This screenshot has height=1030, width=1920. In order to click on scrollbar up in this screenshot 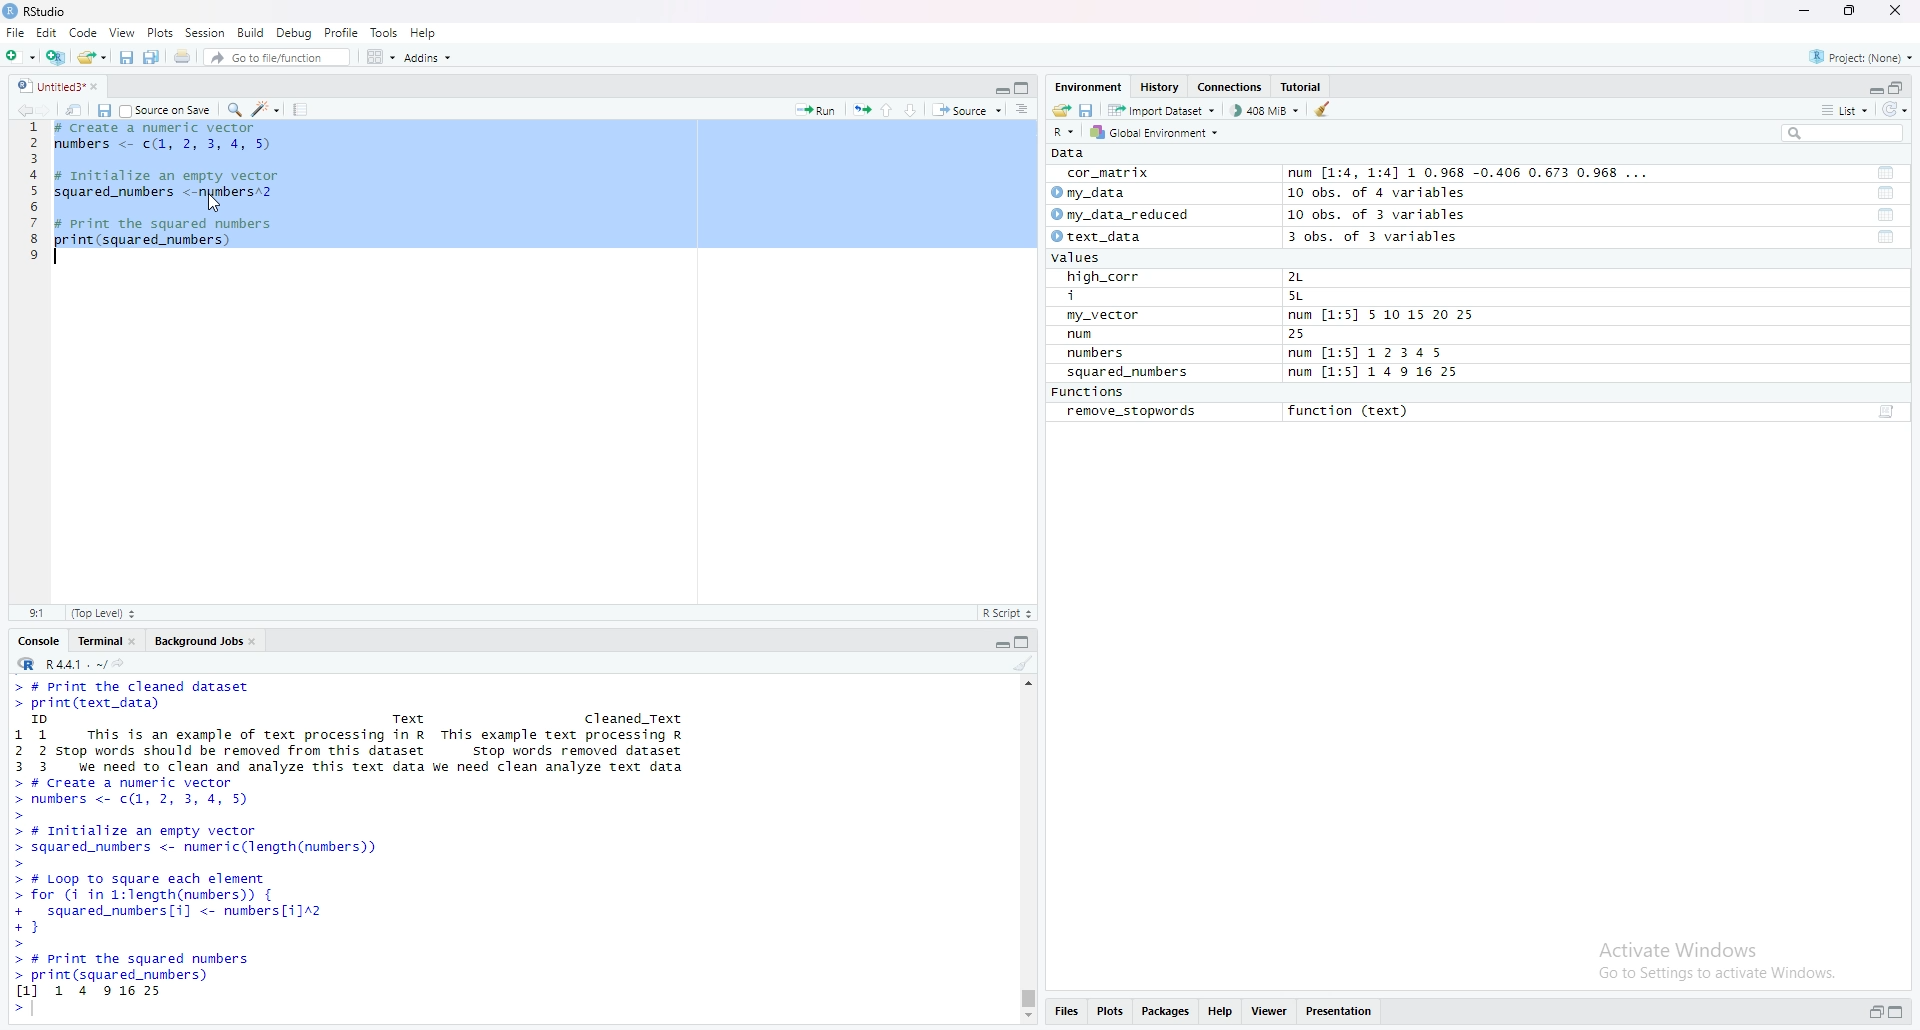, I will do `click(1026, 681)`.